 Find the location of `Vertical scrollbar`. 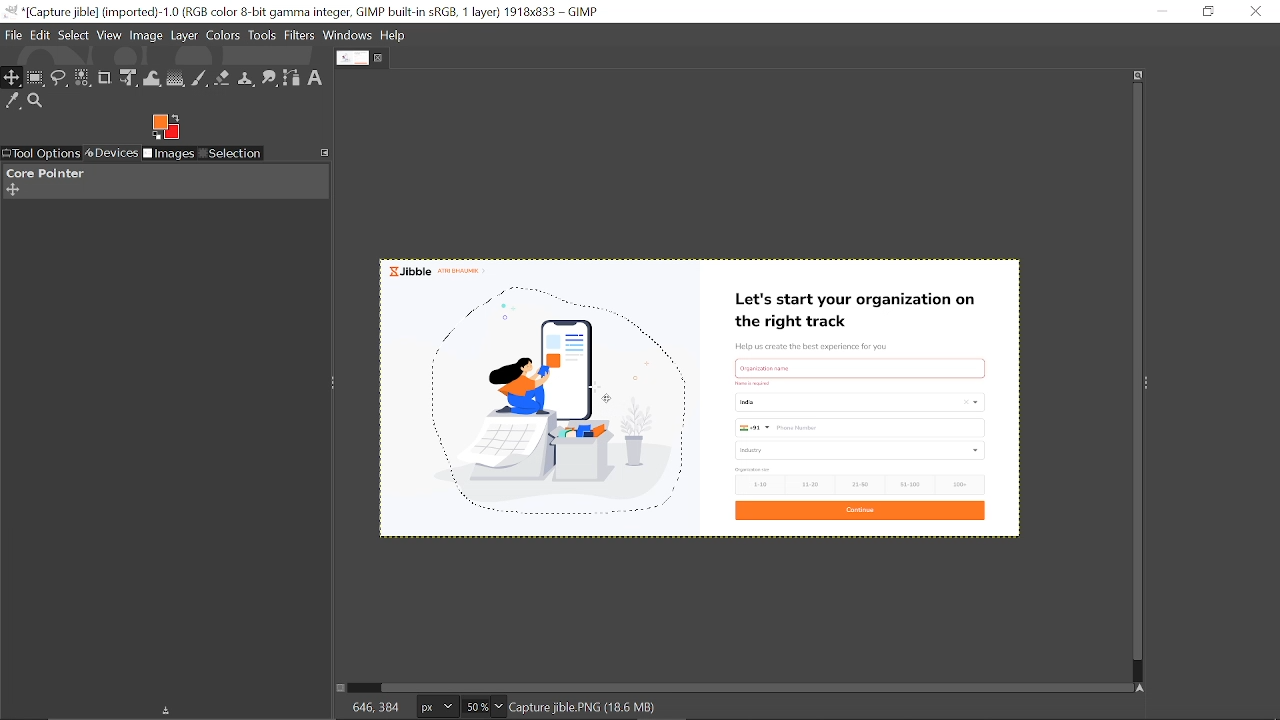

Vertical scrollbar is located at coordinates (1134, 373).